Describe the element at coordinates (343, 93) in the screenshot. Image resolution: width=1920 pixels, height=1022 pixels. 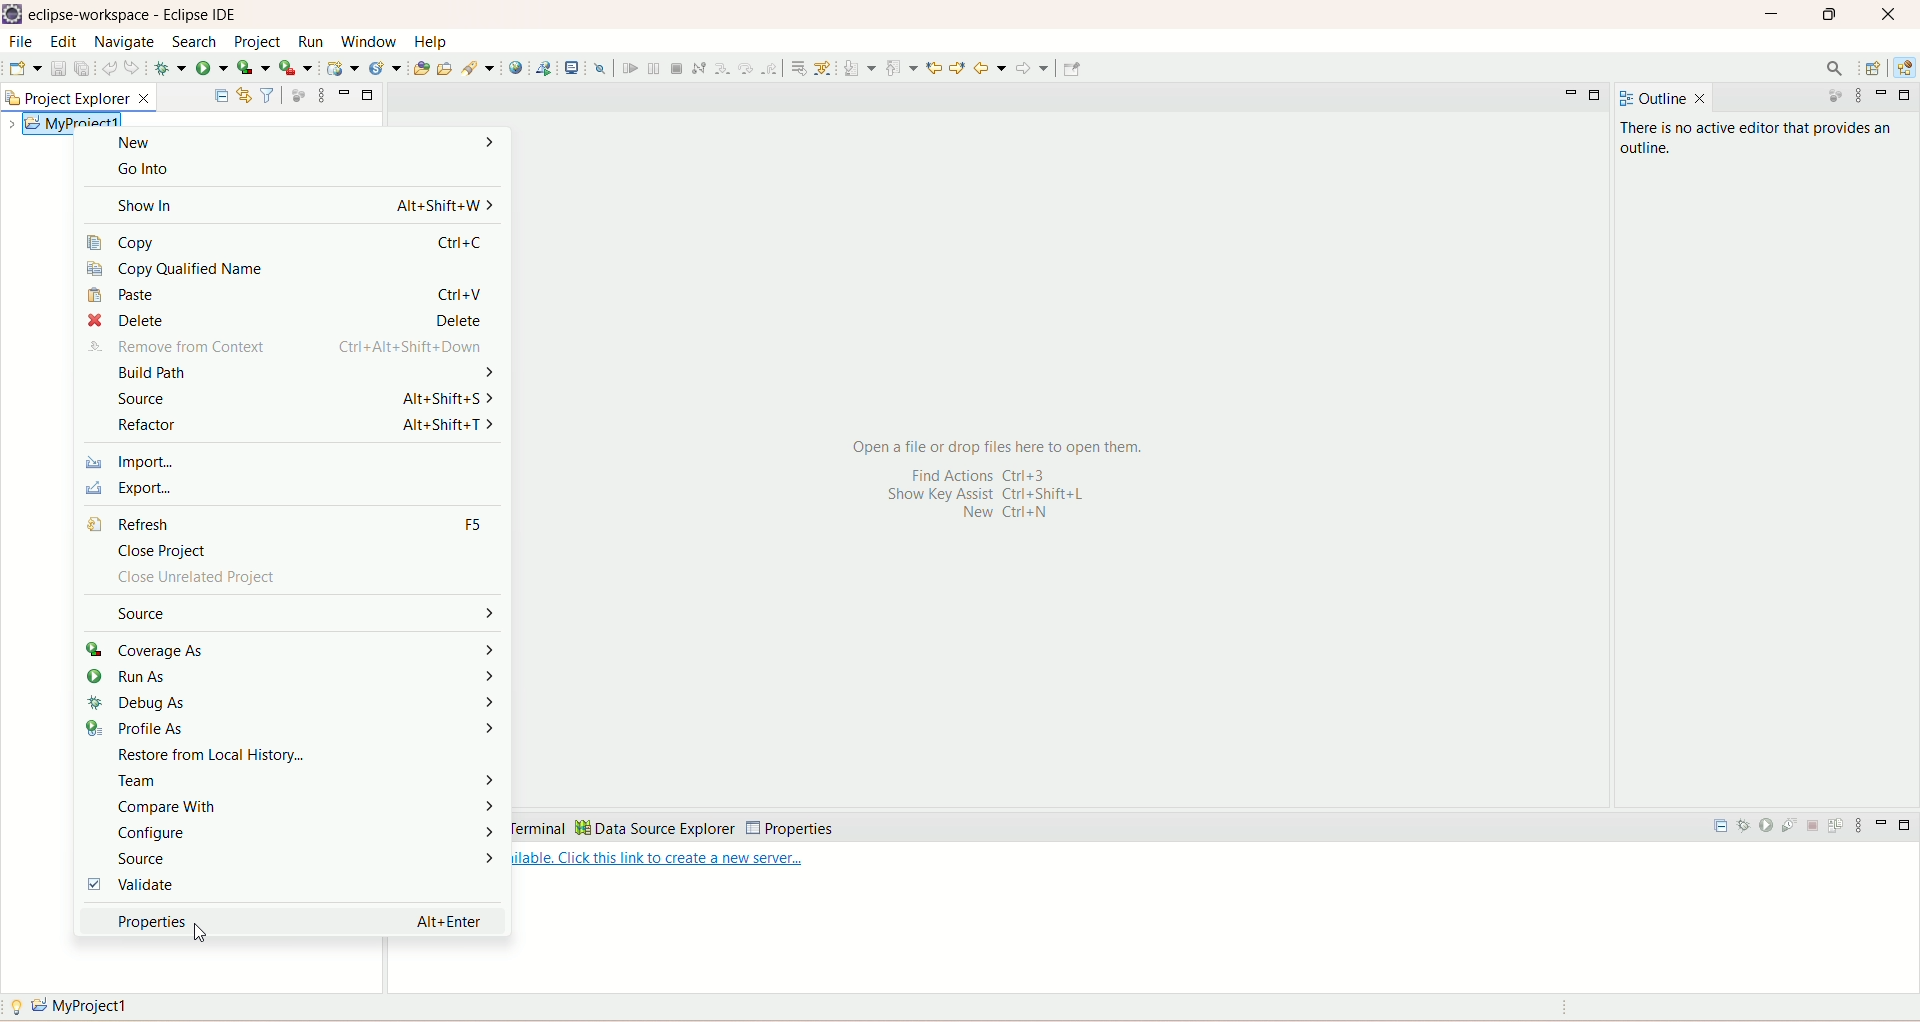
I see `minimize` at that location.